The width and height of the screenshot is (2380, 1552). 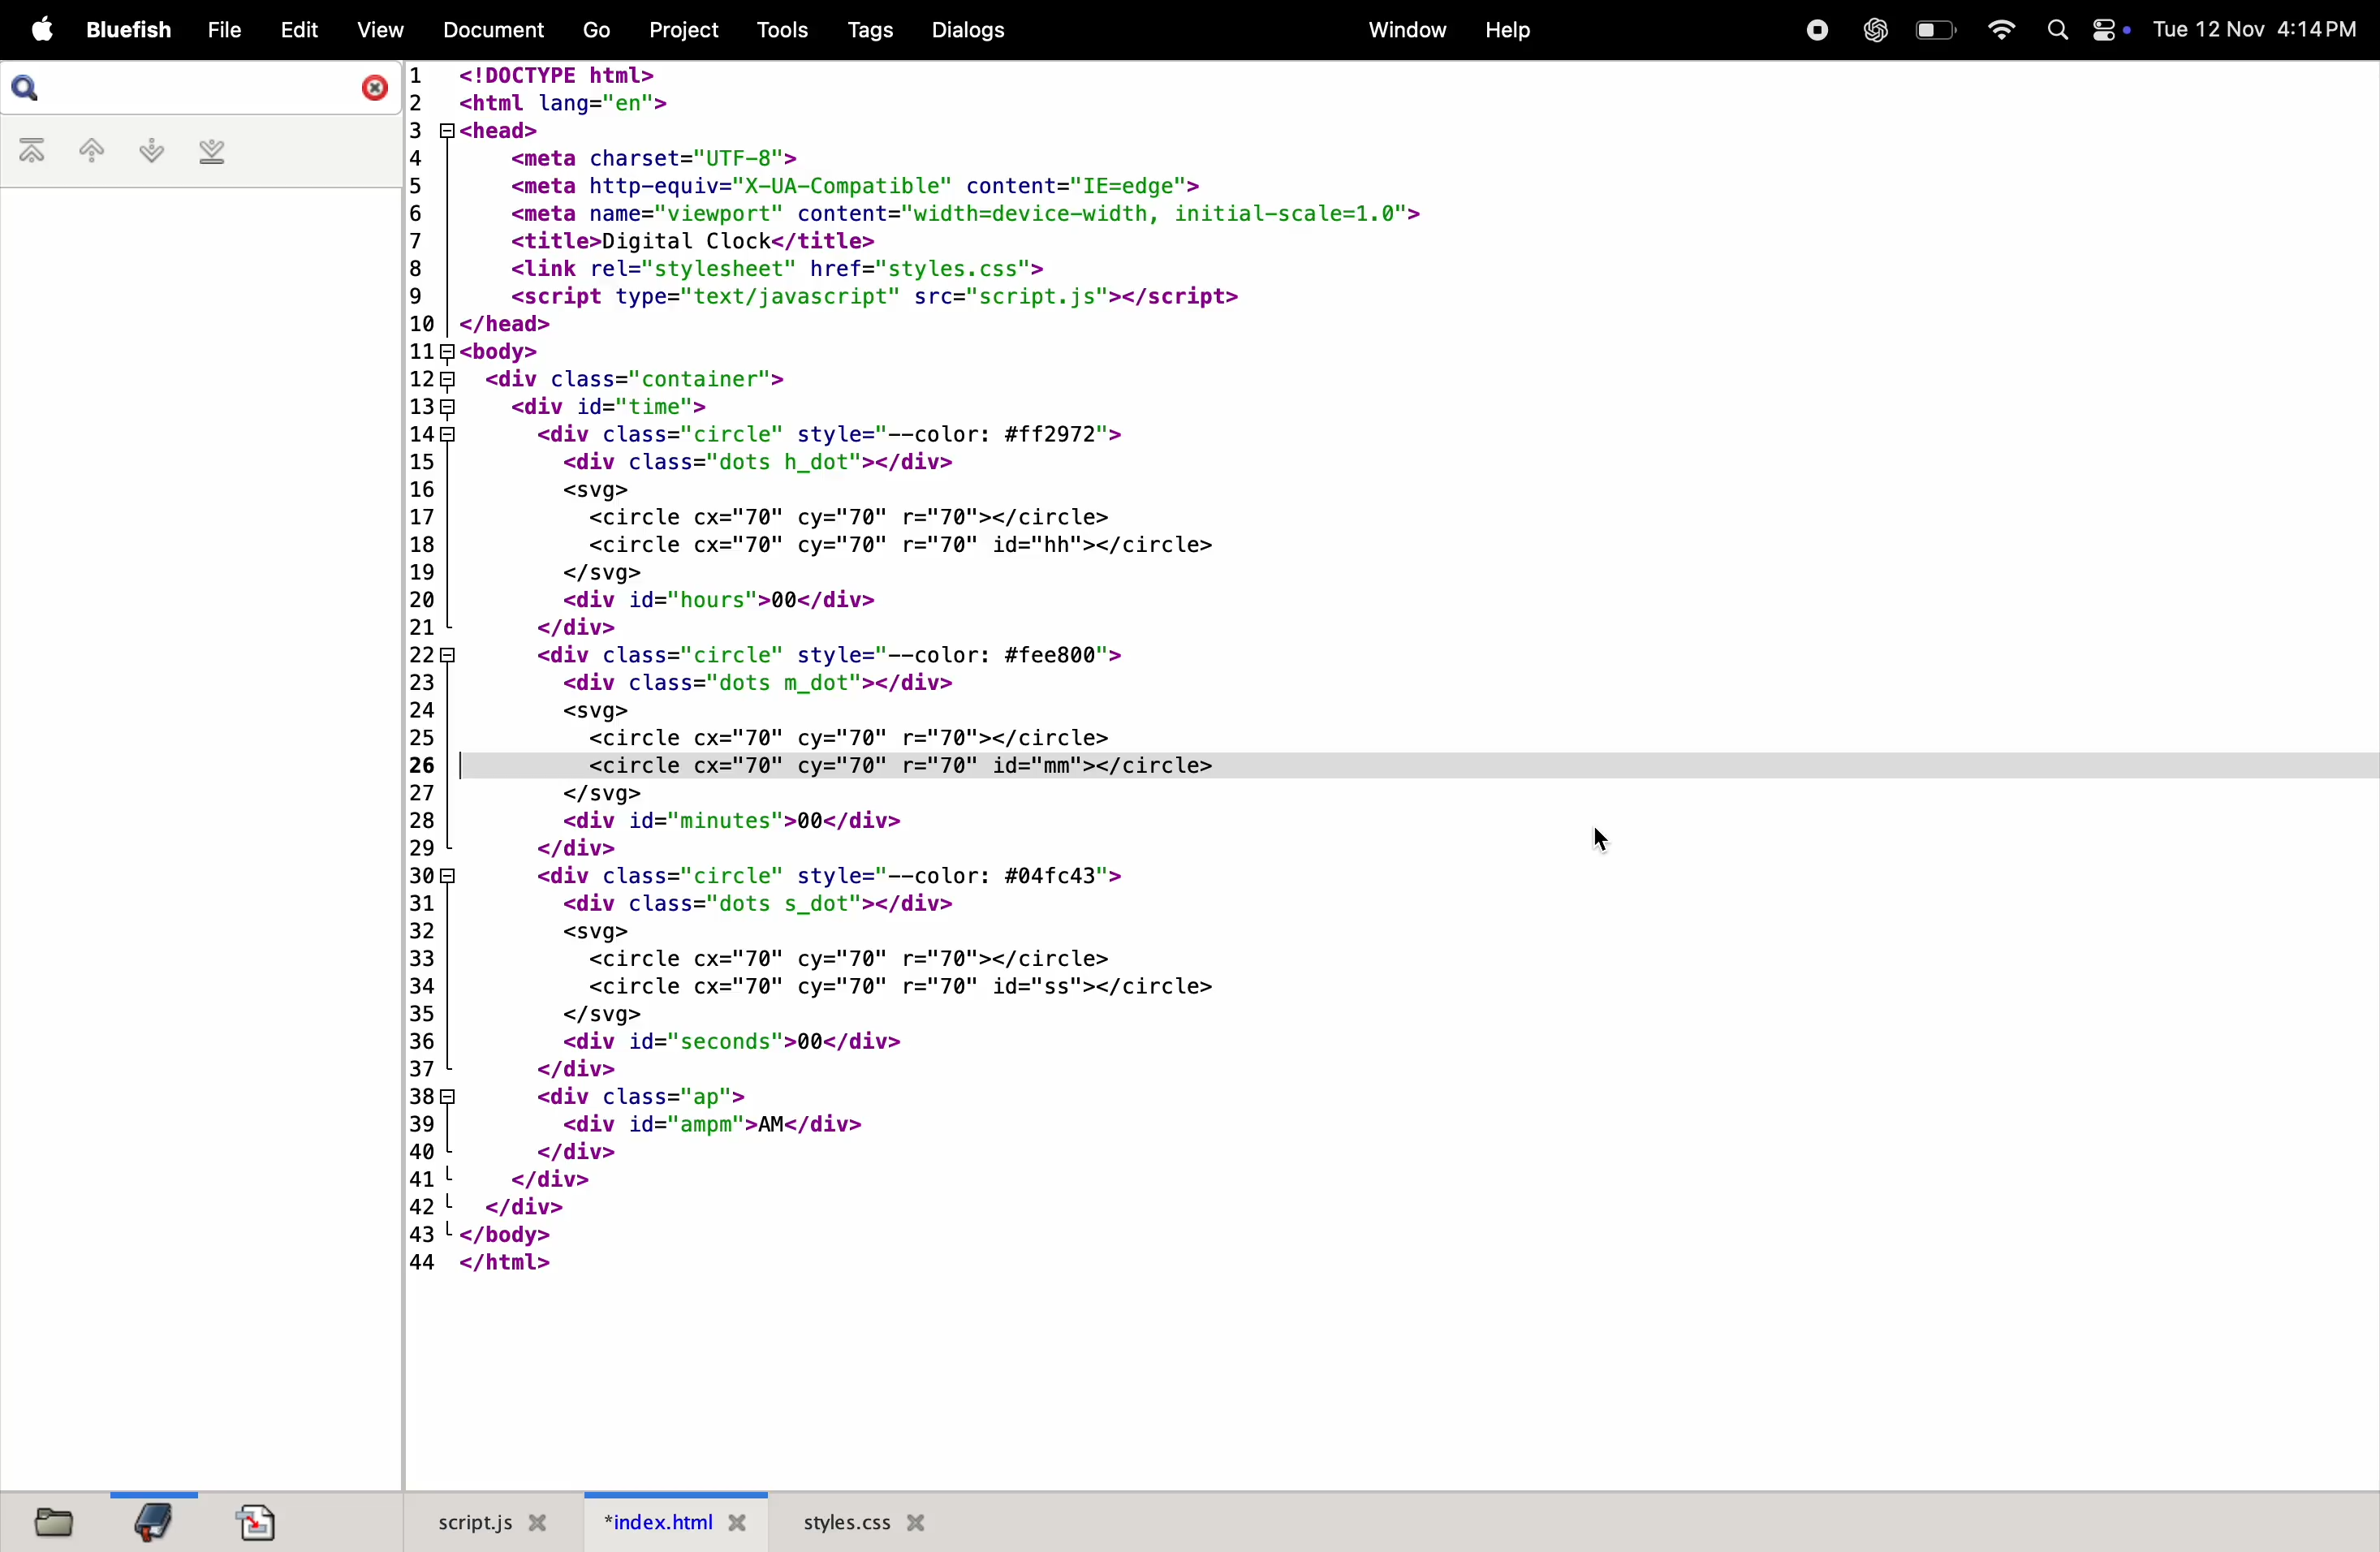 What do you see at coordinates (417, 674) in the screenshot?
I see `line number` at bounding box center [417, 674].